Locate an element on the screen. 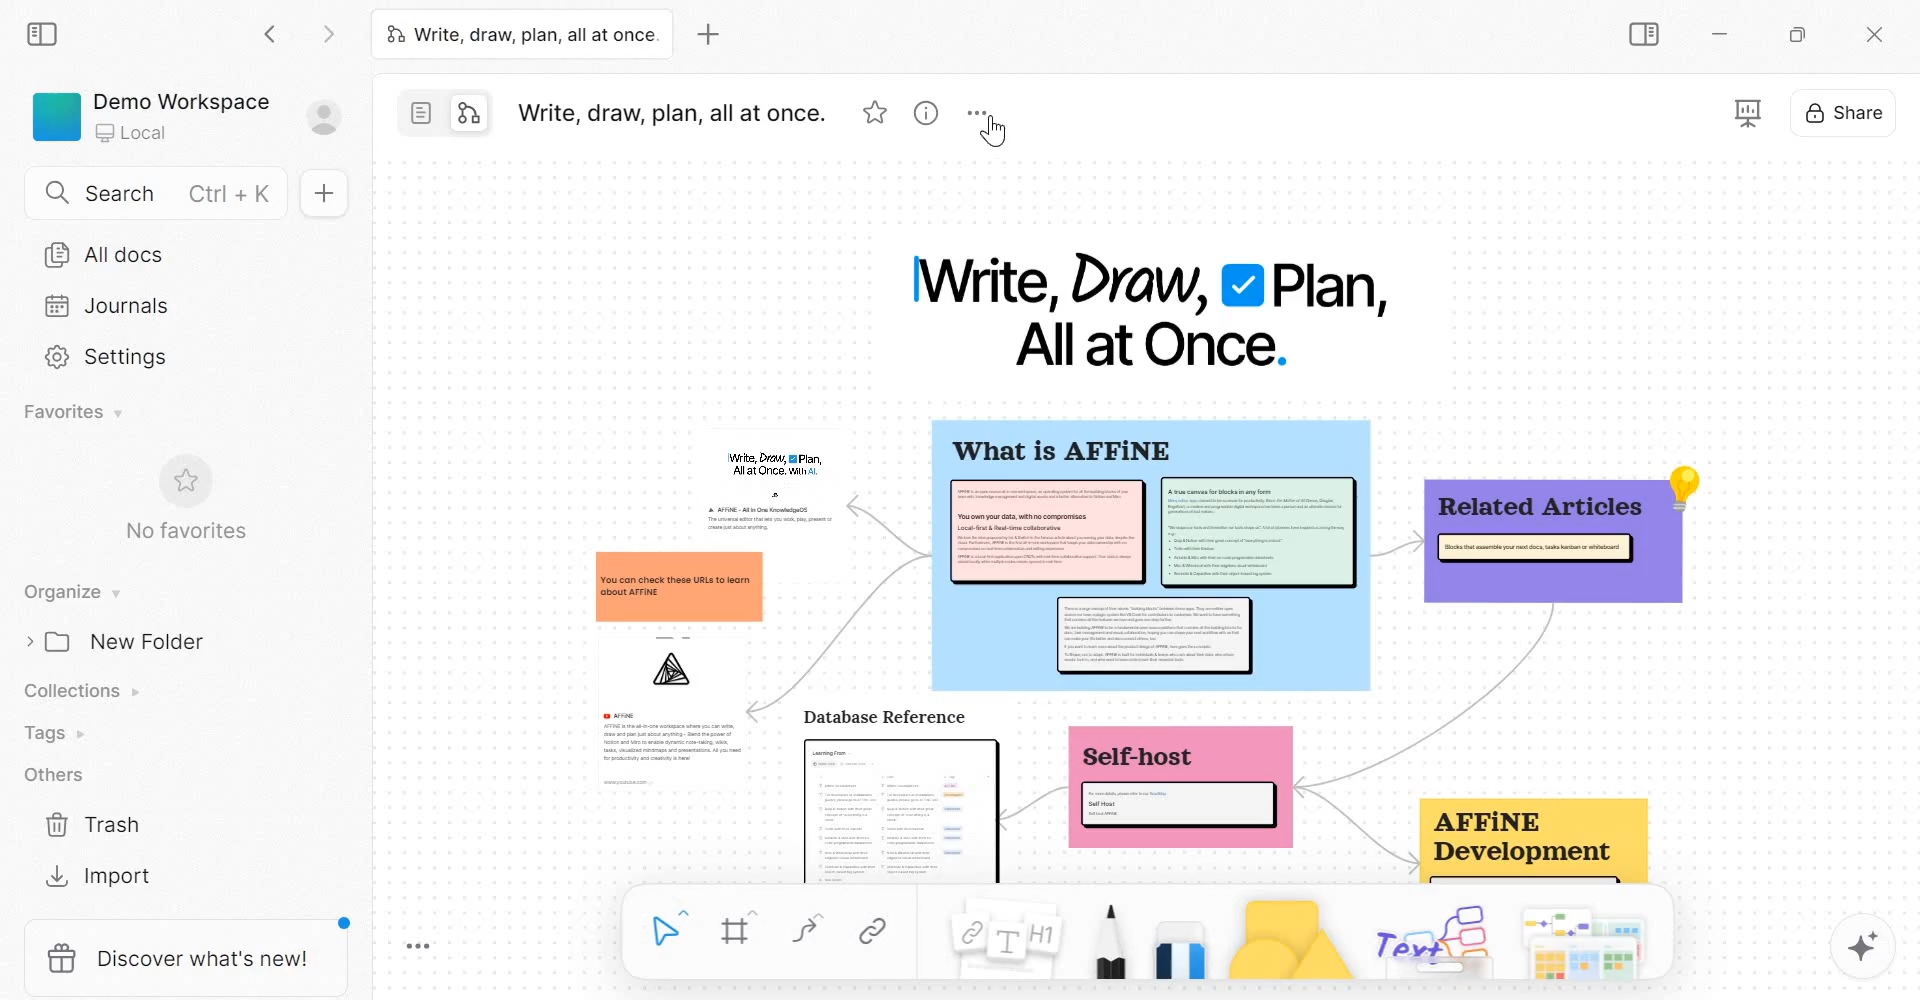 This screenshot has width=1920, height=1000. Collections is located at coordinates (82, 689).